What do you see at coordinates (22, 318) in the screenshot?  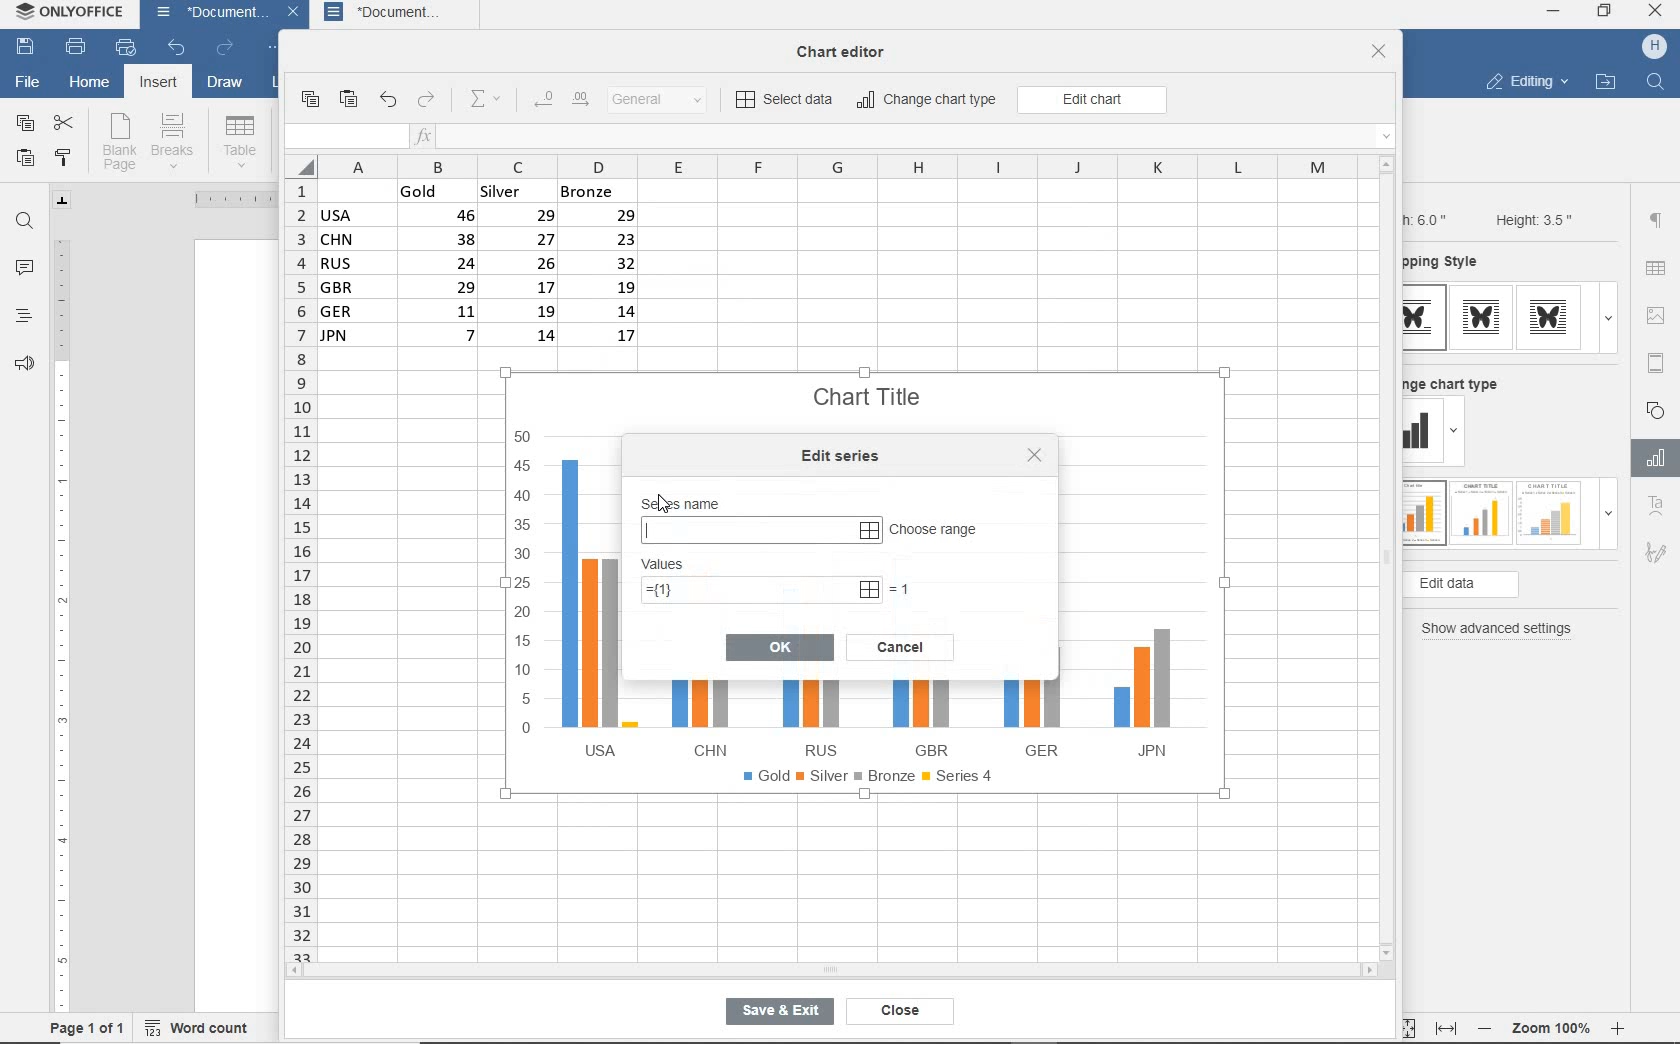 I see `headings` at bounding box center [22, 318].